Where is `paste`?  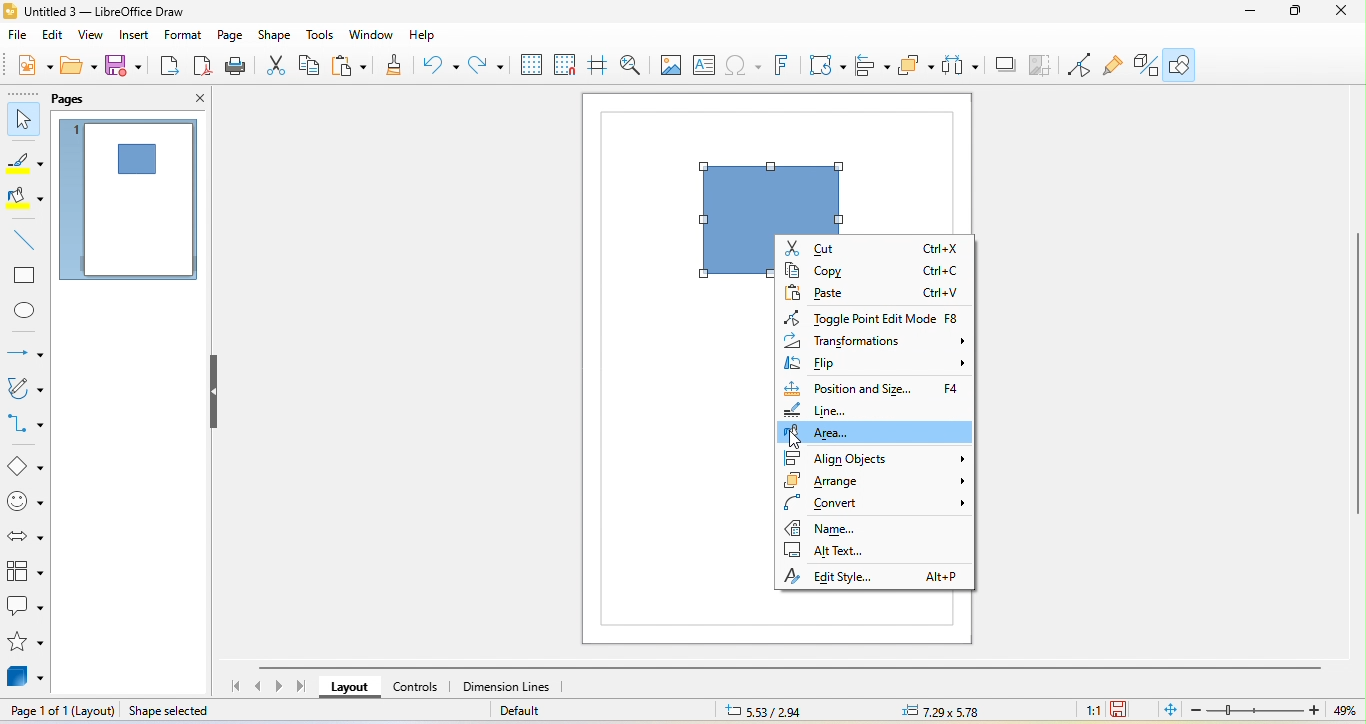
paste is located at coordinates (876, 293).